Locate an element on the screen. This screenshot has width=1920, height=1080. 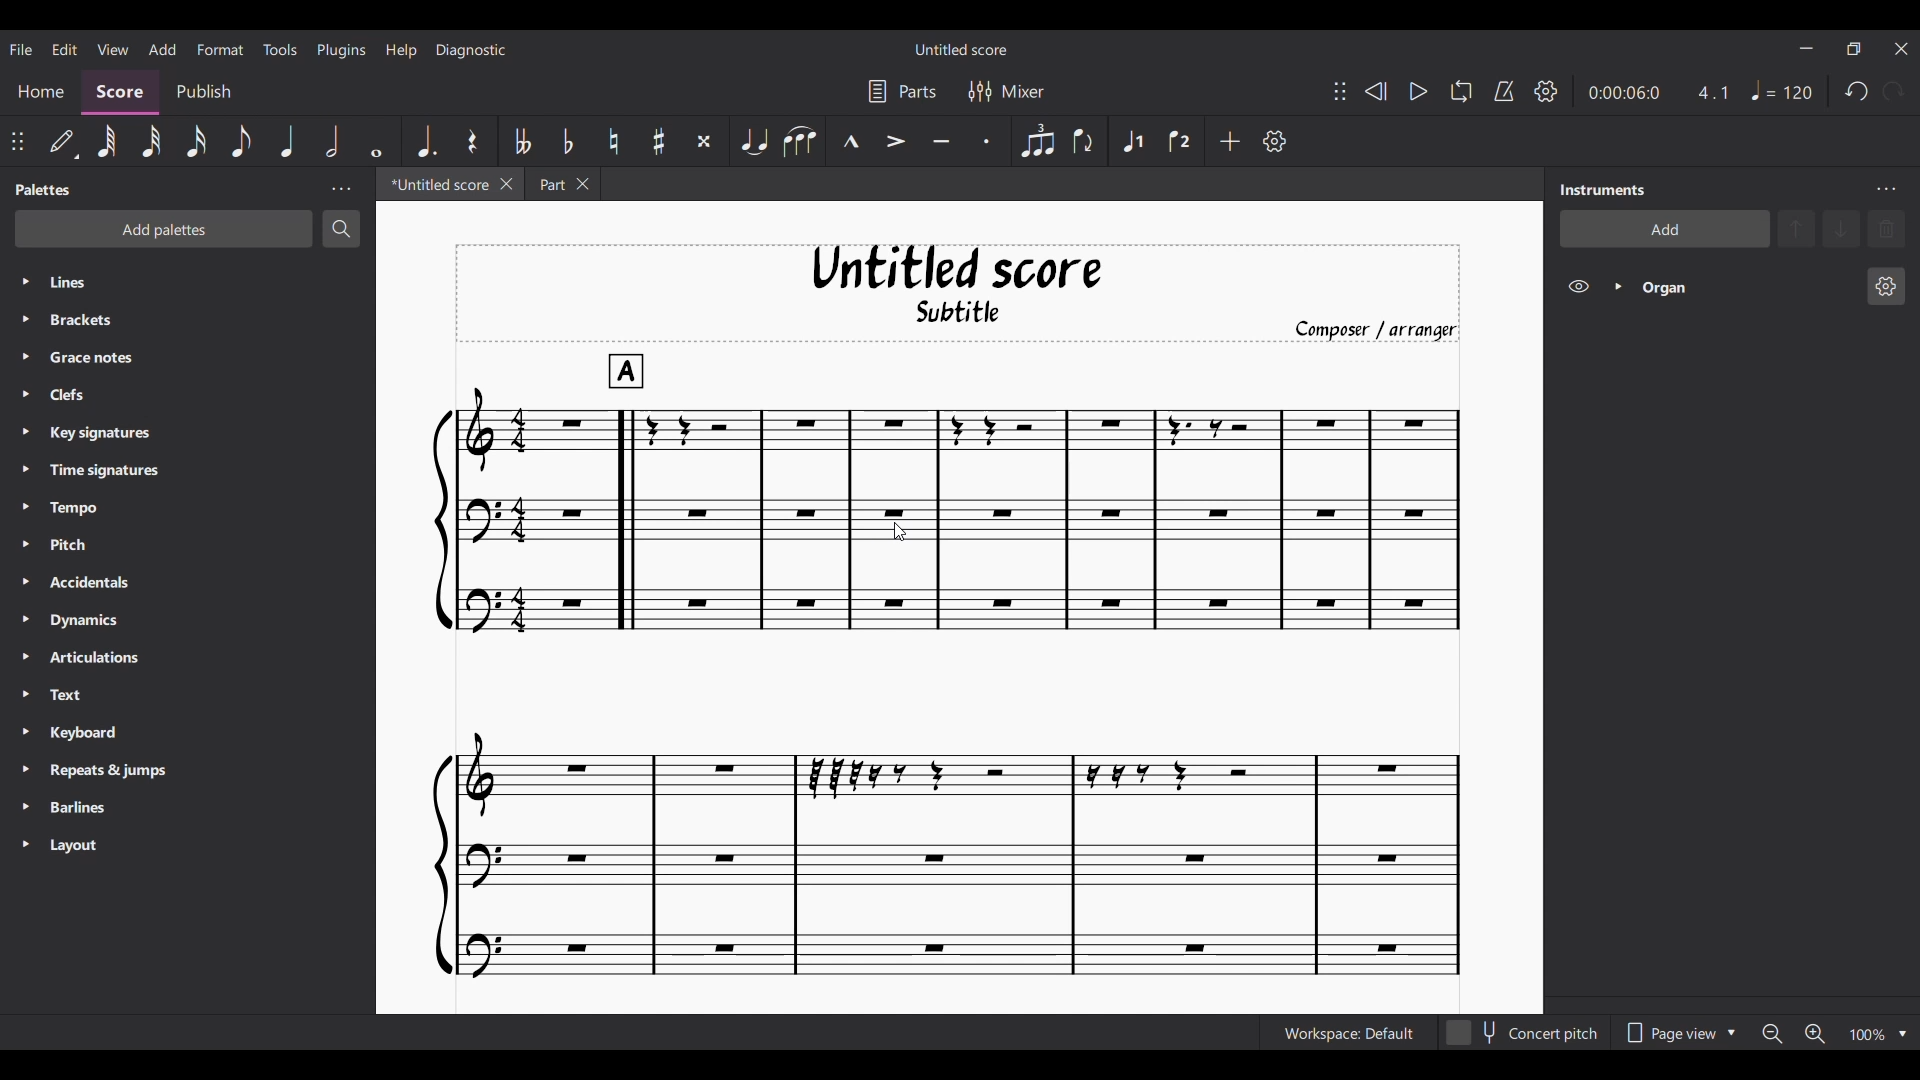
Toggle flat is located at coordinates (567, 140).